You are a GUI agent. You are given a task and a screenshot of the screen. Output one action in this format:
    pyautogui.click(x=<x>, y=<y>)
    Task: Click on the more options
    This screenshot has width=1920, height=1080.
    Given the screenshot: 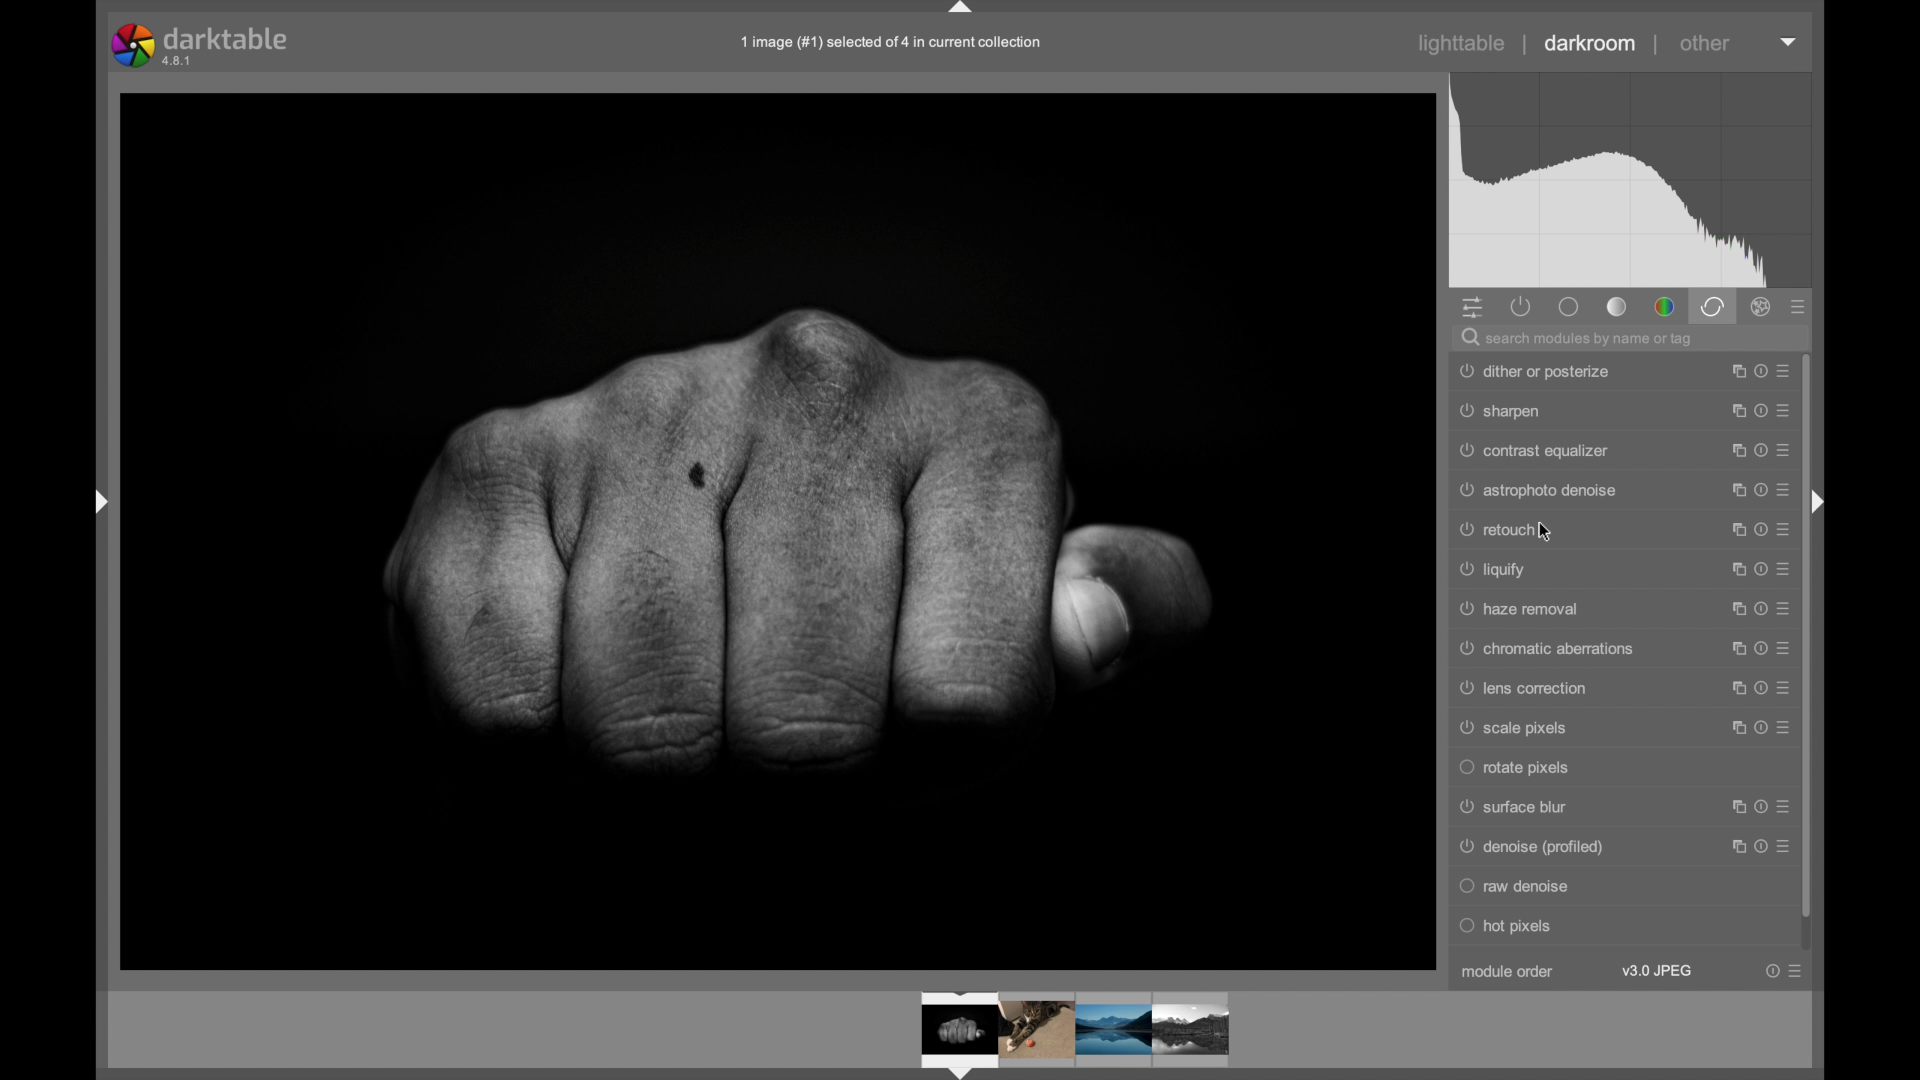 What is the action you would take?
    pyautogui.click(x=1783, y=371)
    